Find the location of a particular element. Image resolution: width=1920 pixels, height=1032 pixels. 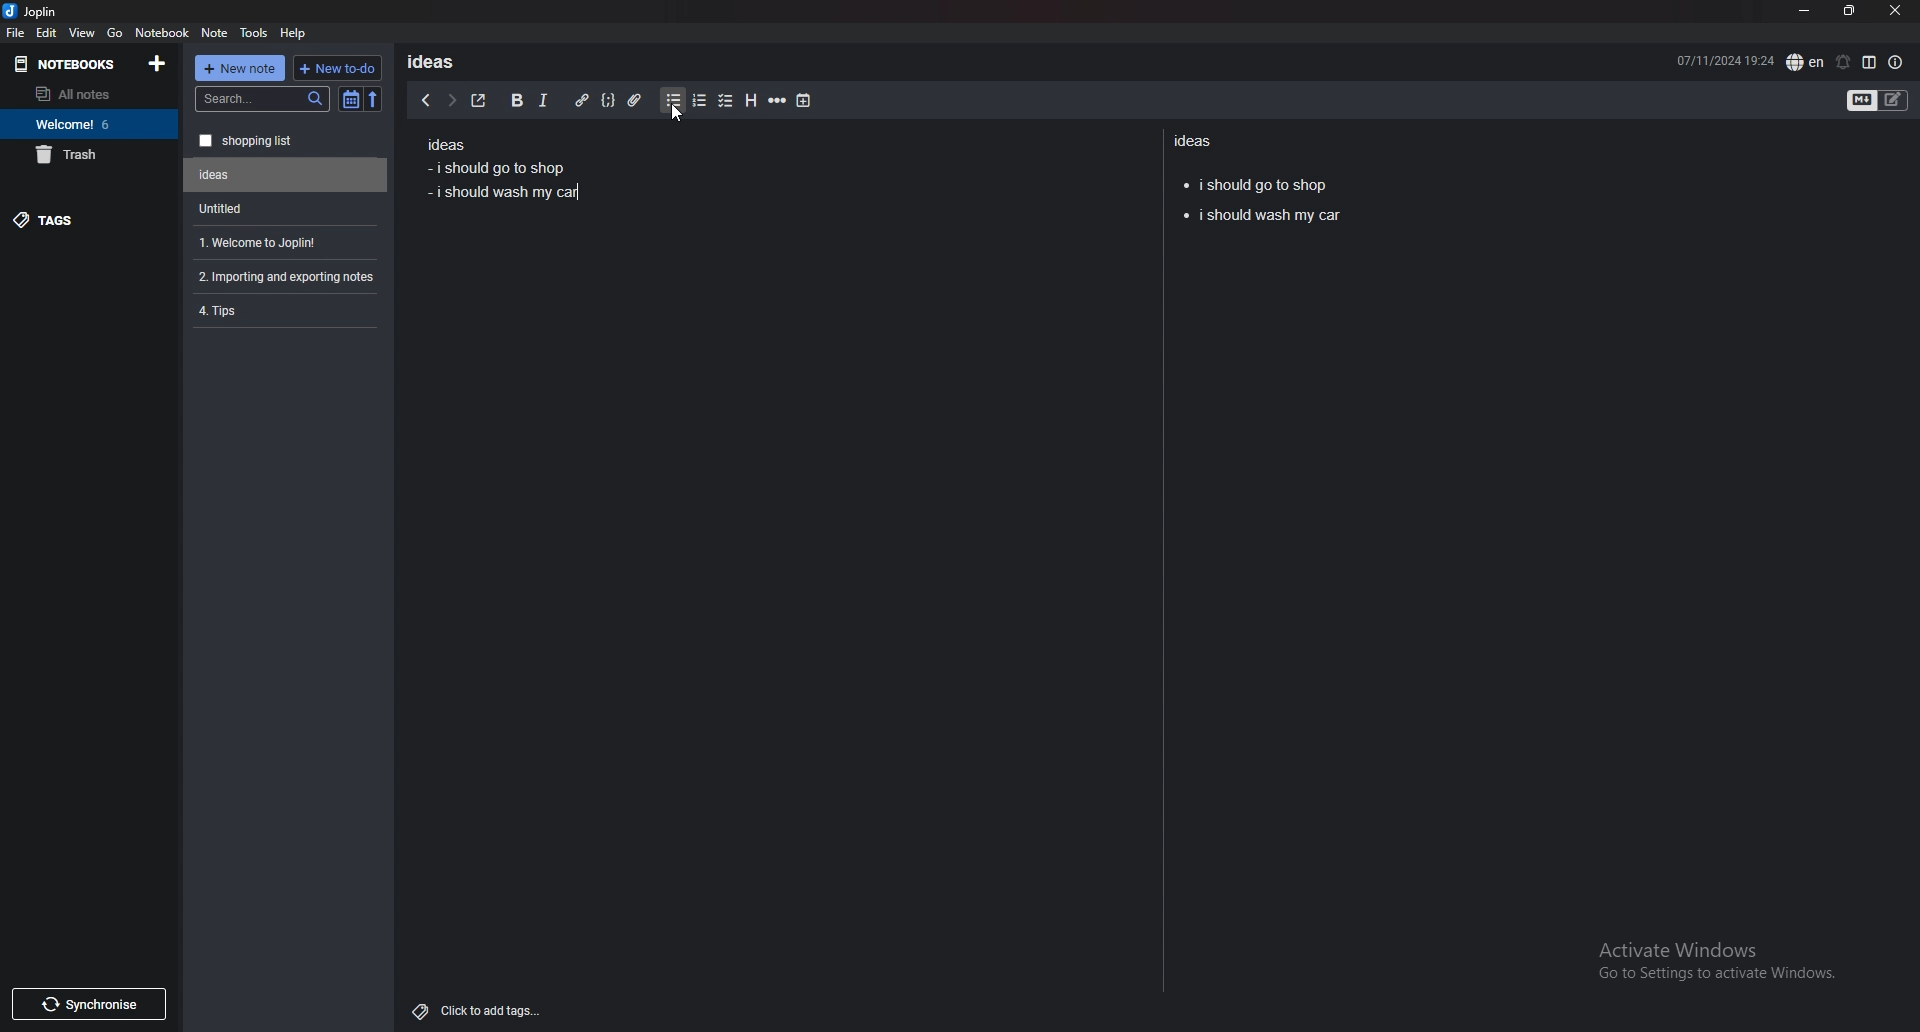

i should wash my car is located at coordinates (1261, 217).